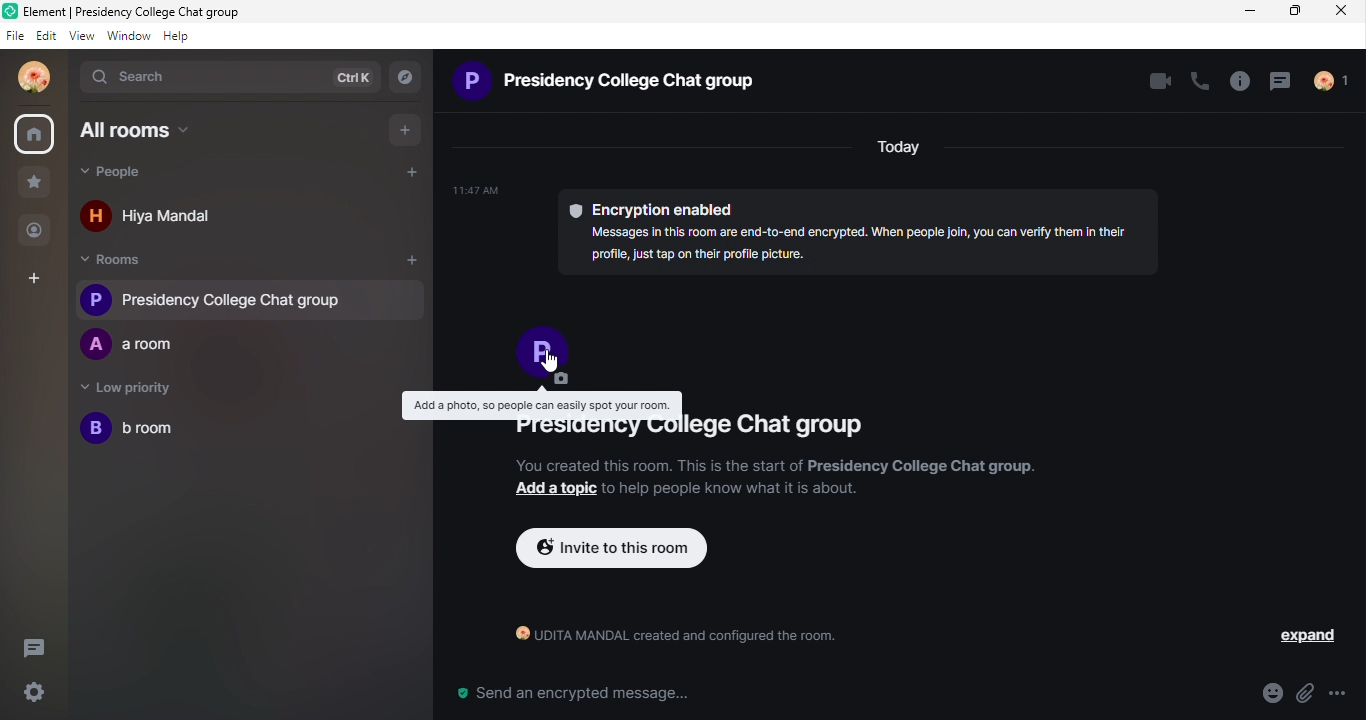  What do you see at coordinates (1346, 13) in the screenshot?
I see `close` at bounding box center [1346, 13].